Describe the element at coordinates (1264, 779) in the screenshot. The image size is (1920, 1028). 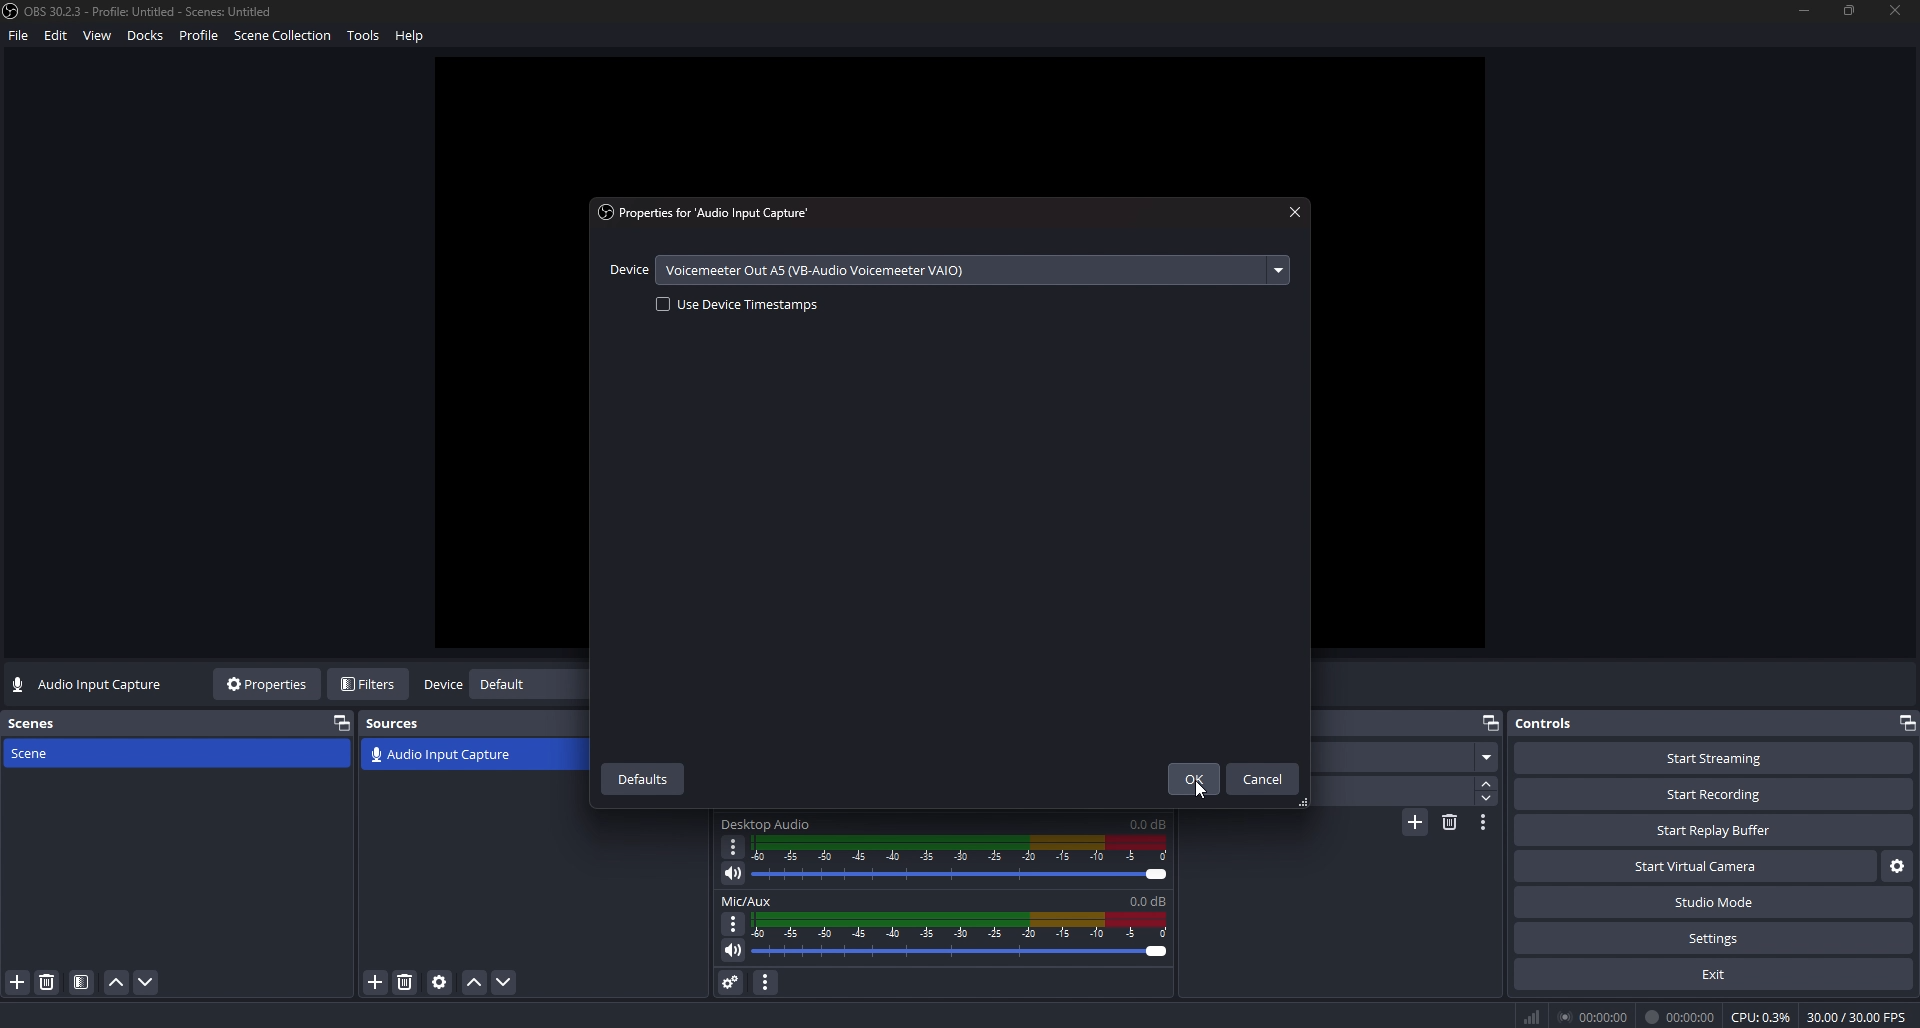
I see `cancel` at that location.